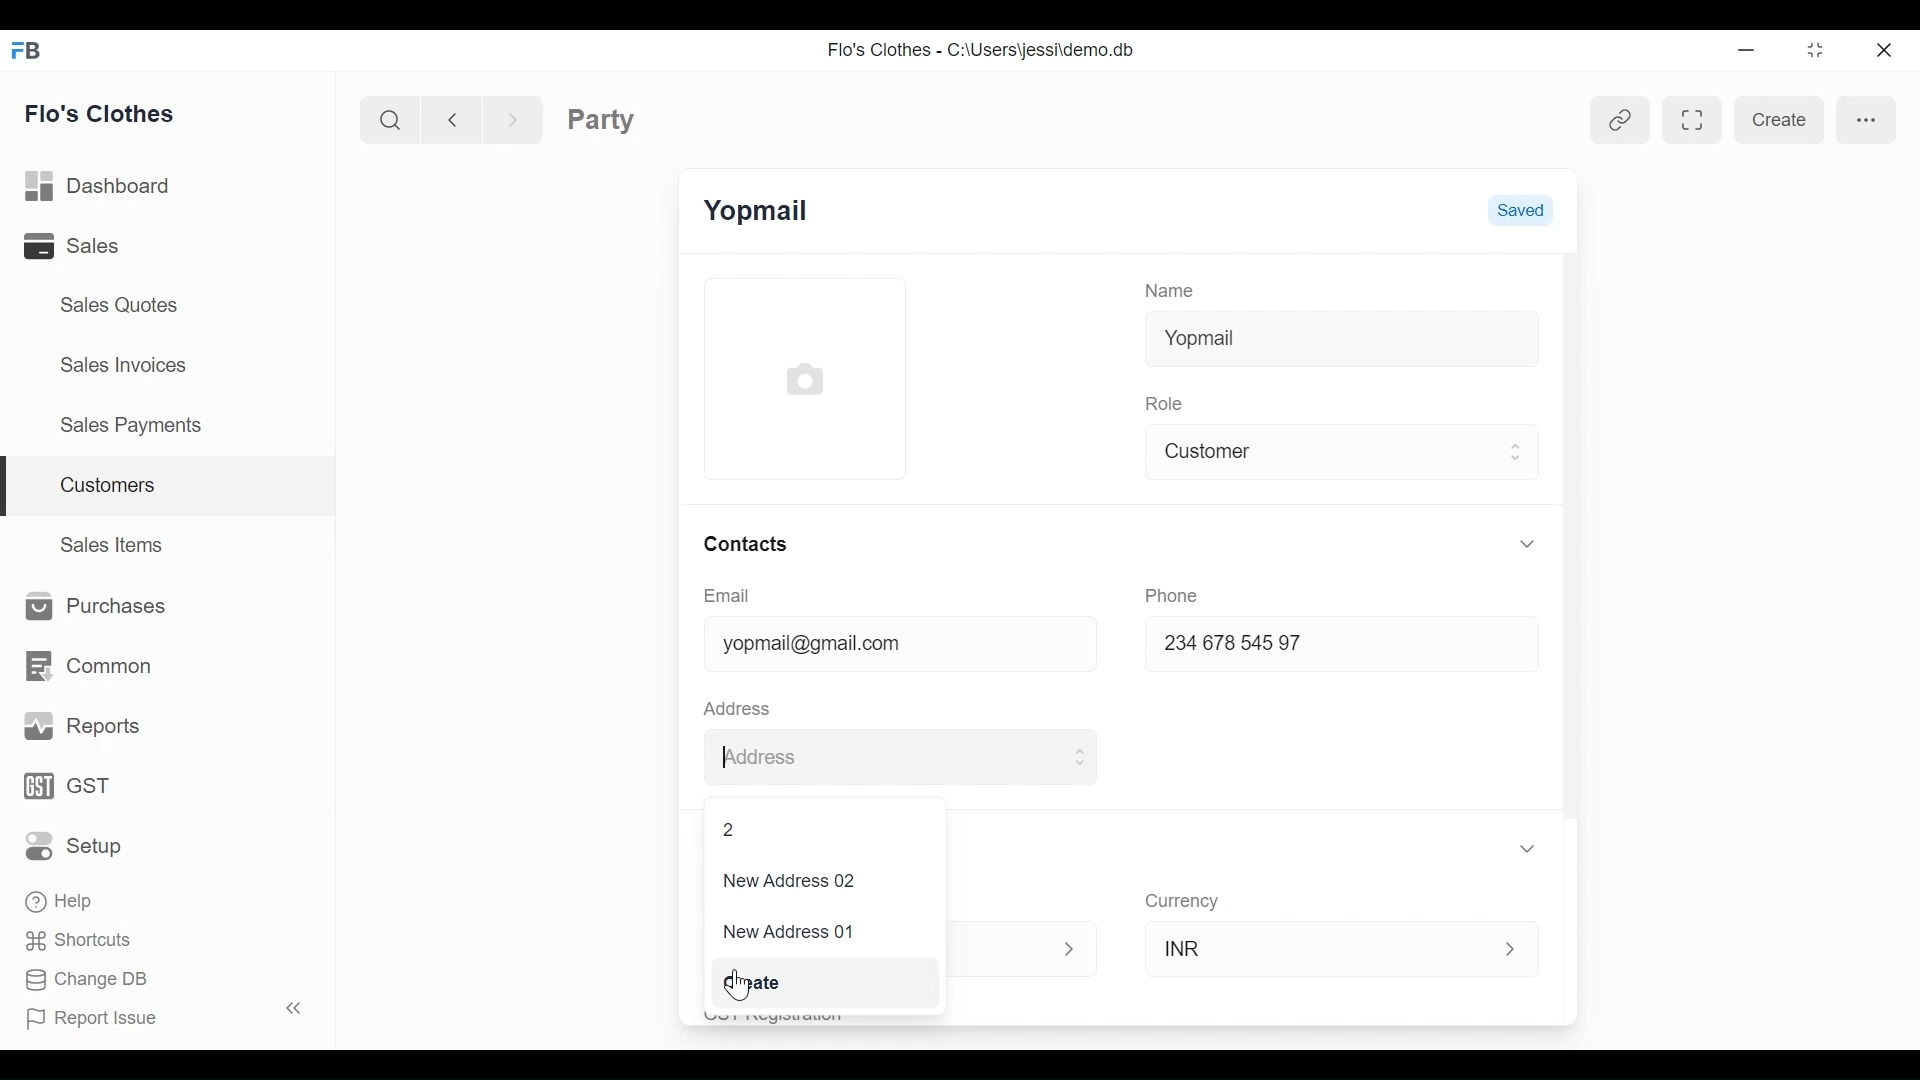 The image size is (1920, 1080). Describe the element at coordinates (1511, 946) in the screenshot. I see `Expand` at that location.